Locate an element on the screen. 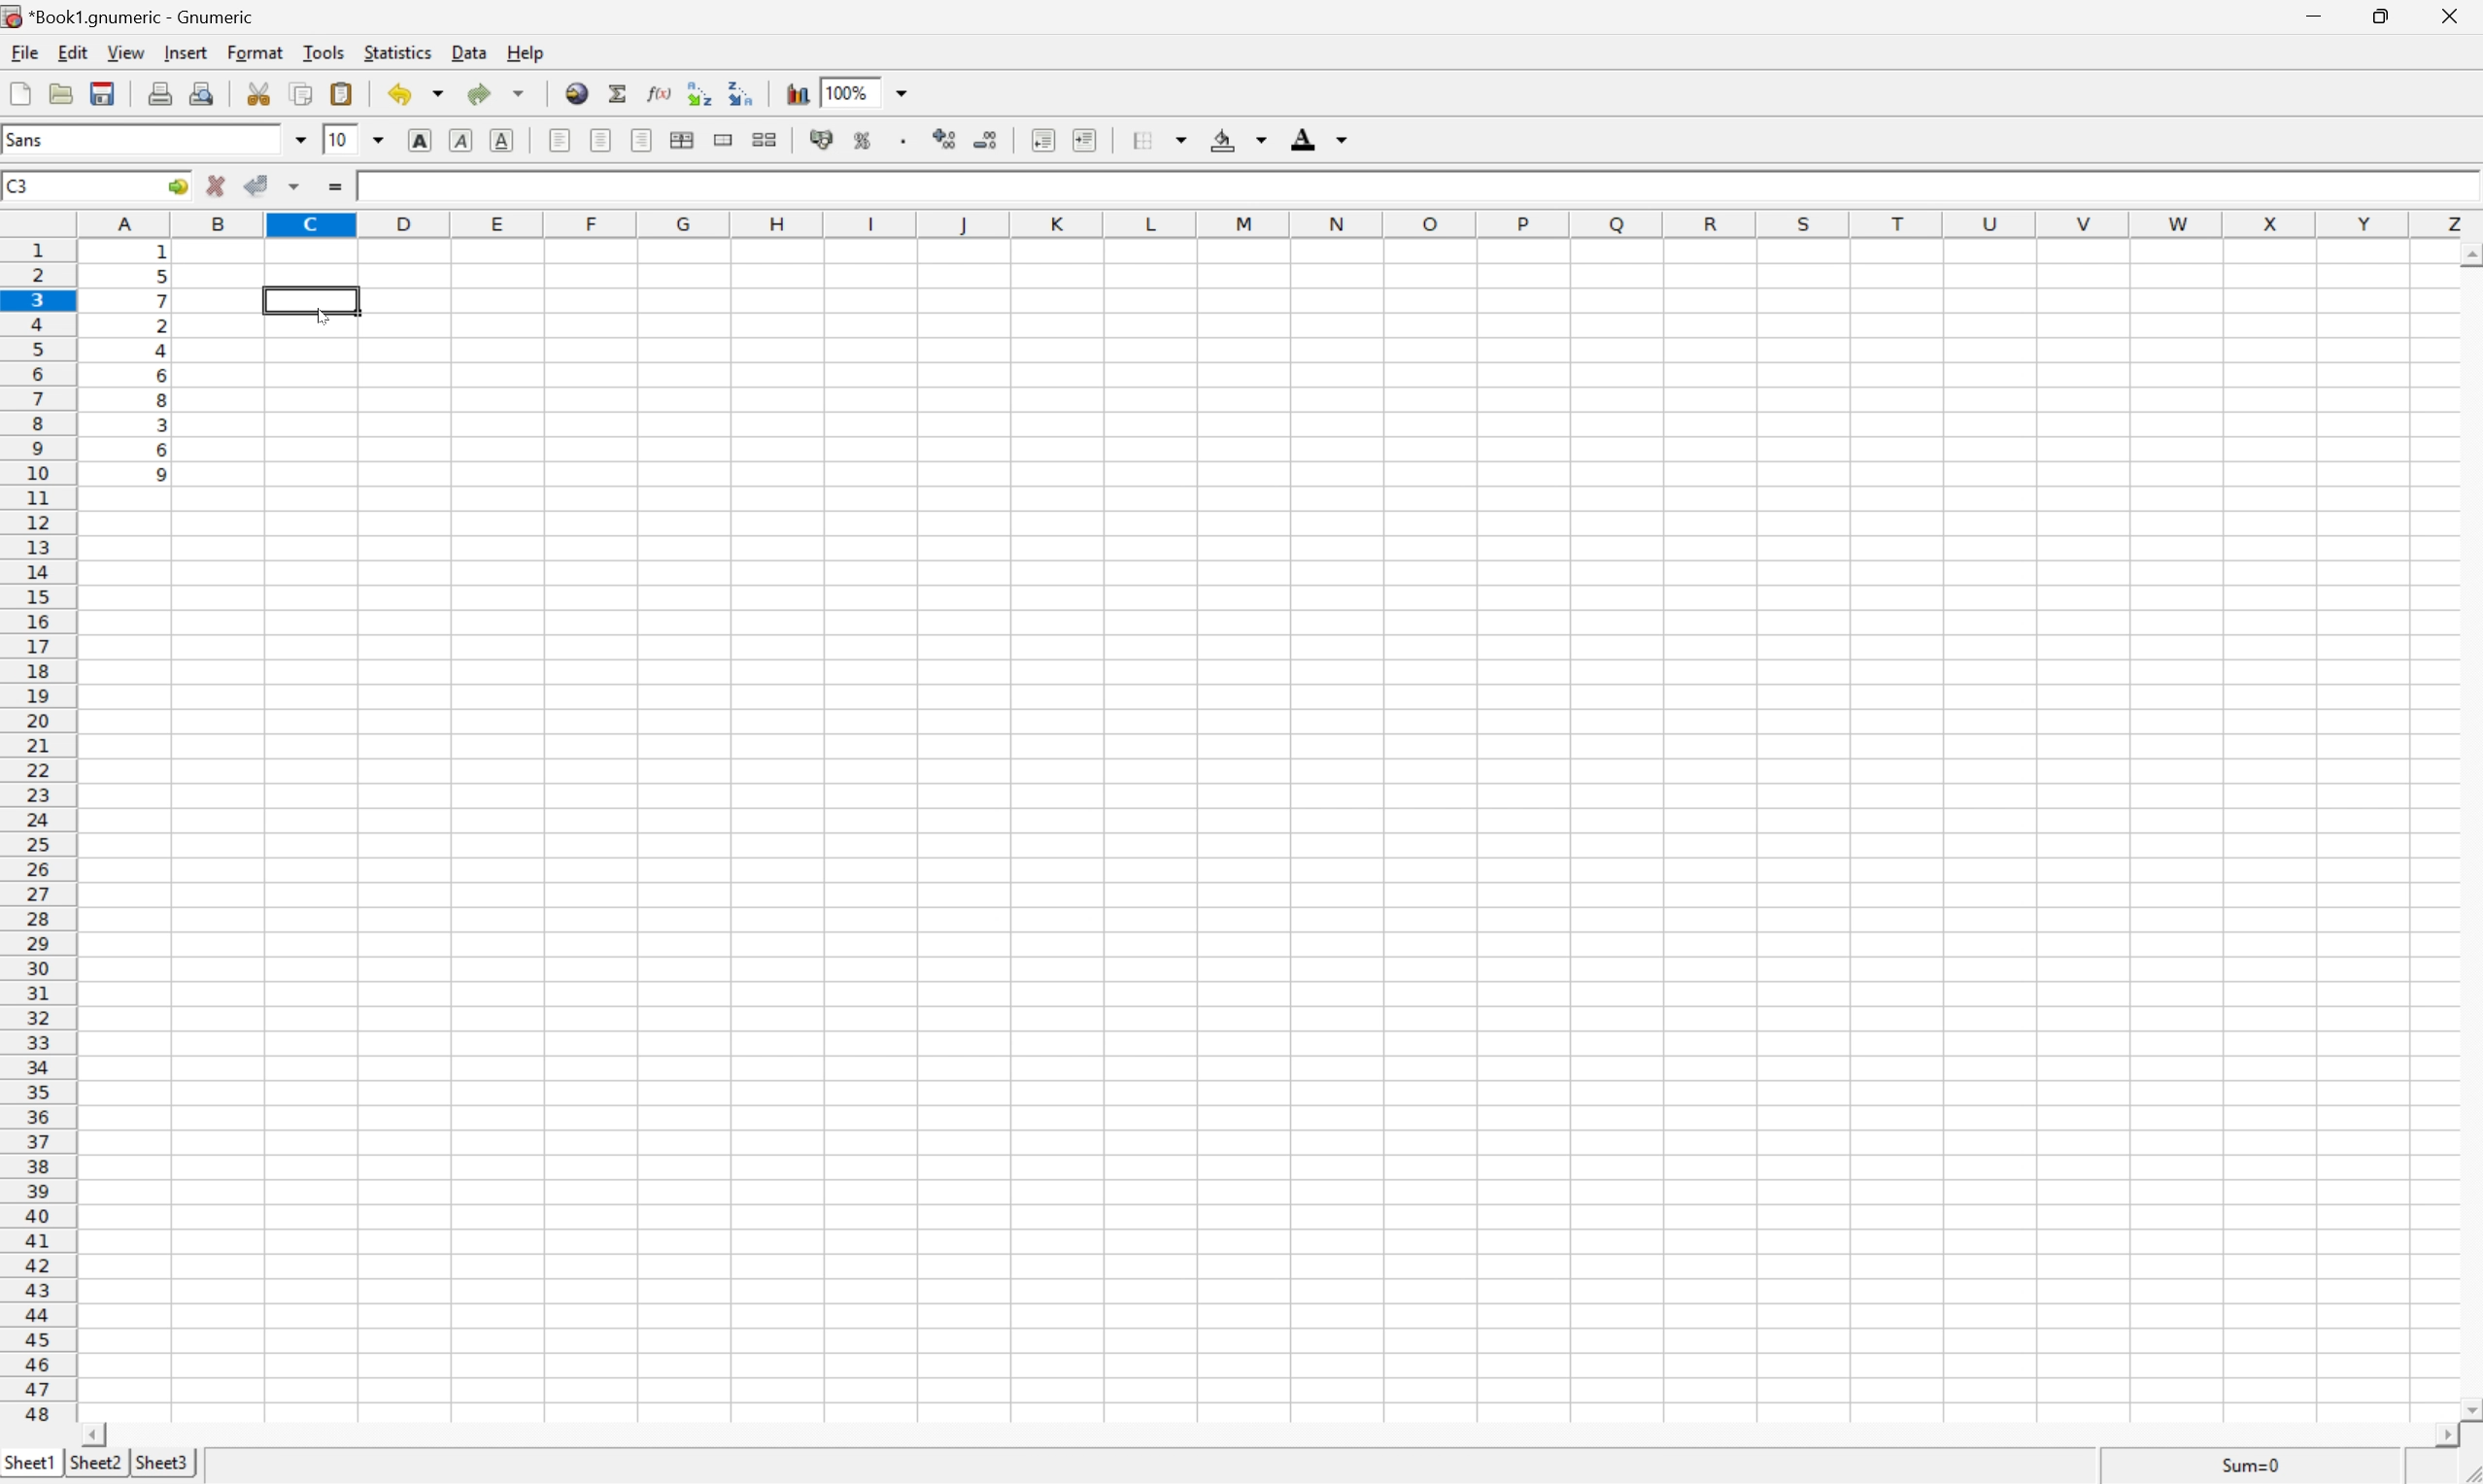 The height and width of the screenshot is (1484, 2483). column names is located at coordinates (1279, 223).